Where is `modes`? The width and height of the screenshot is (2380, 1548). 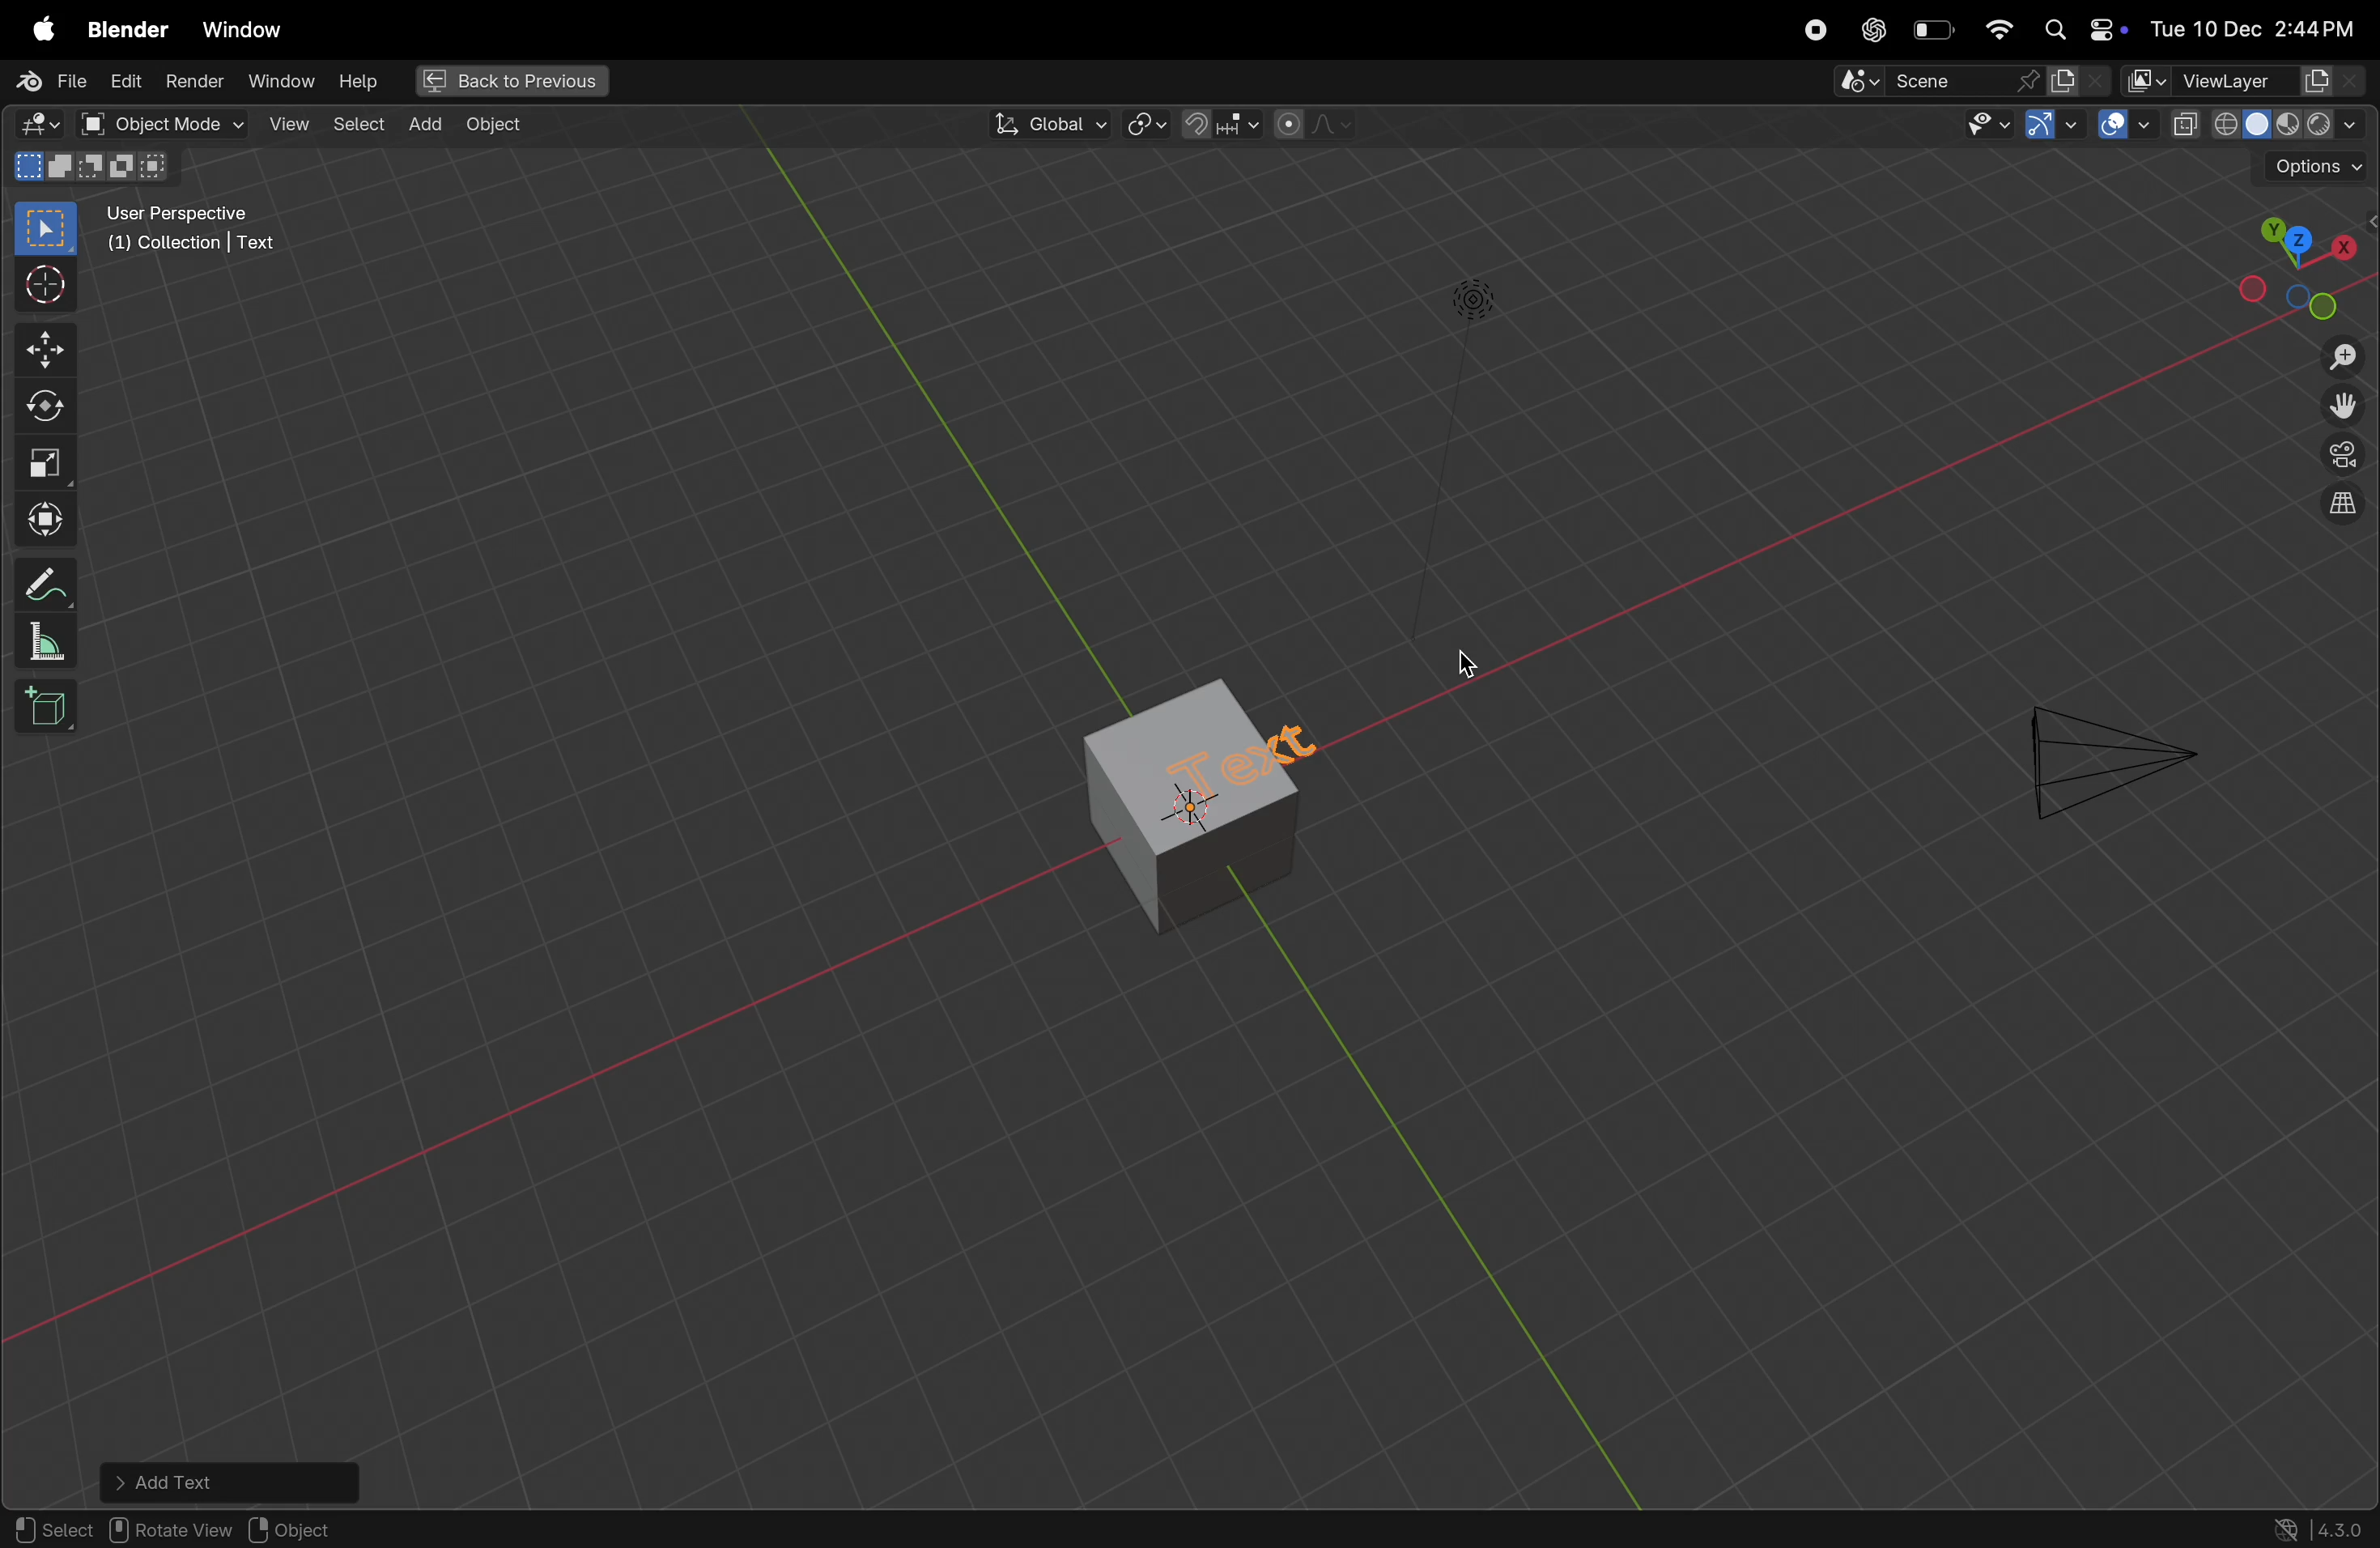
modes is located at coordinates (97, 168).